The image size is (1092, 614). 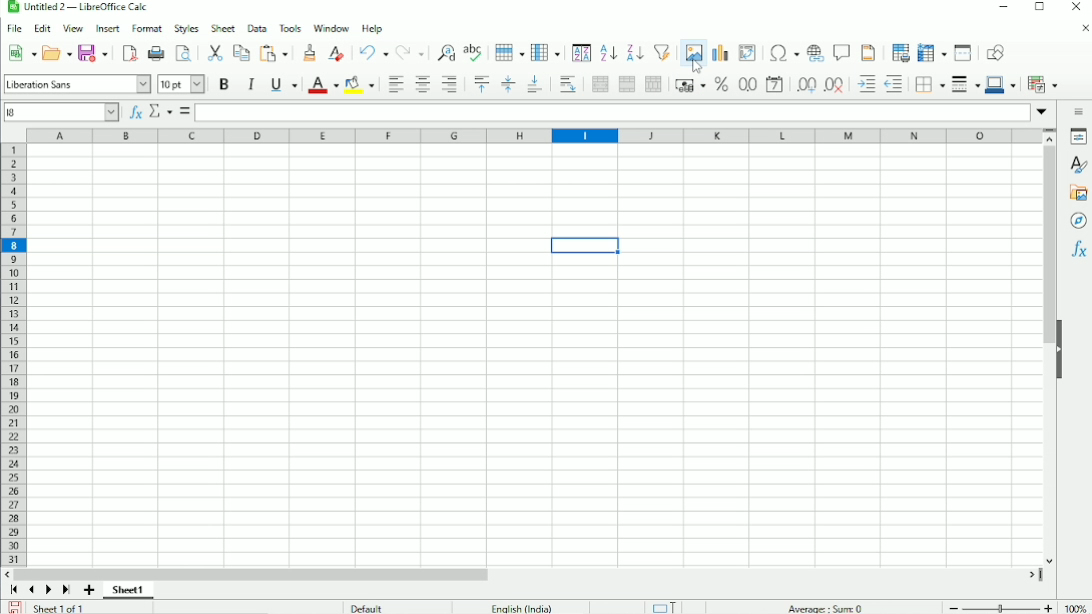 What do you see at coordinates (309, 51) in the screenshot?
I see `Clone formatting` at bounding box center [309, 51].